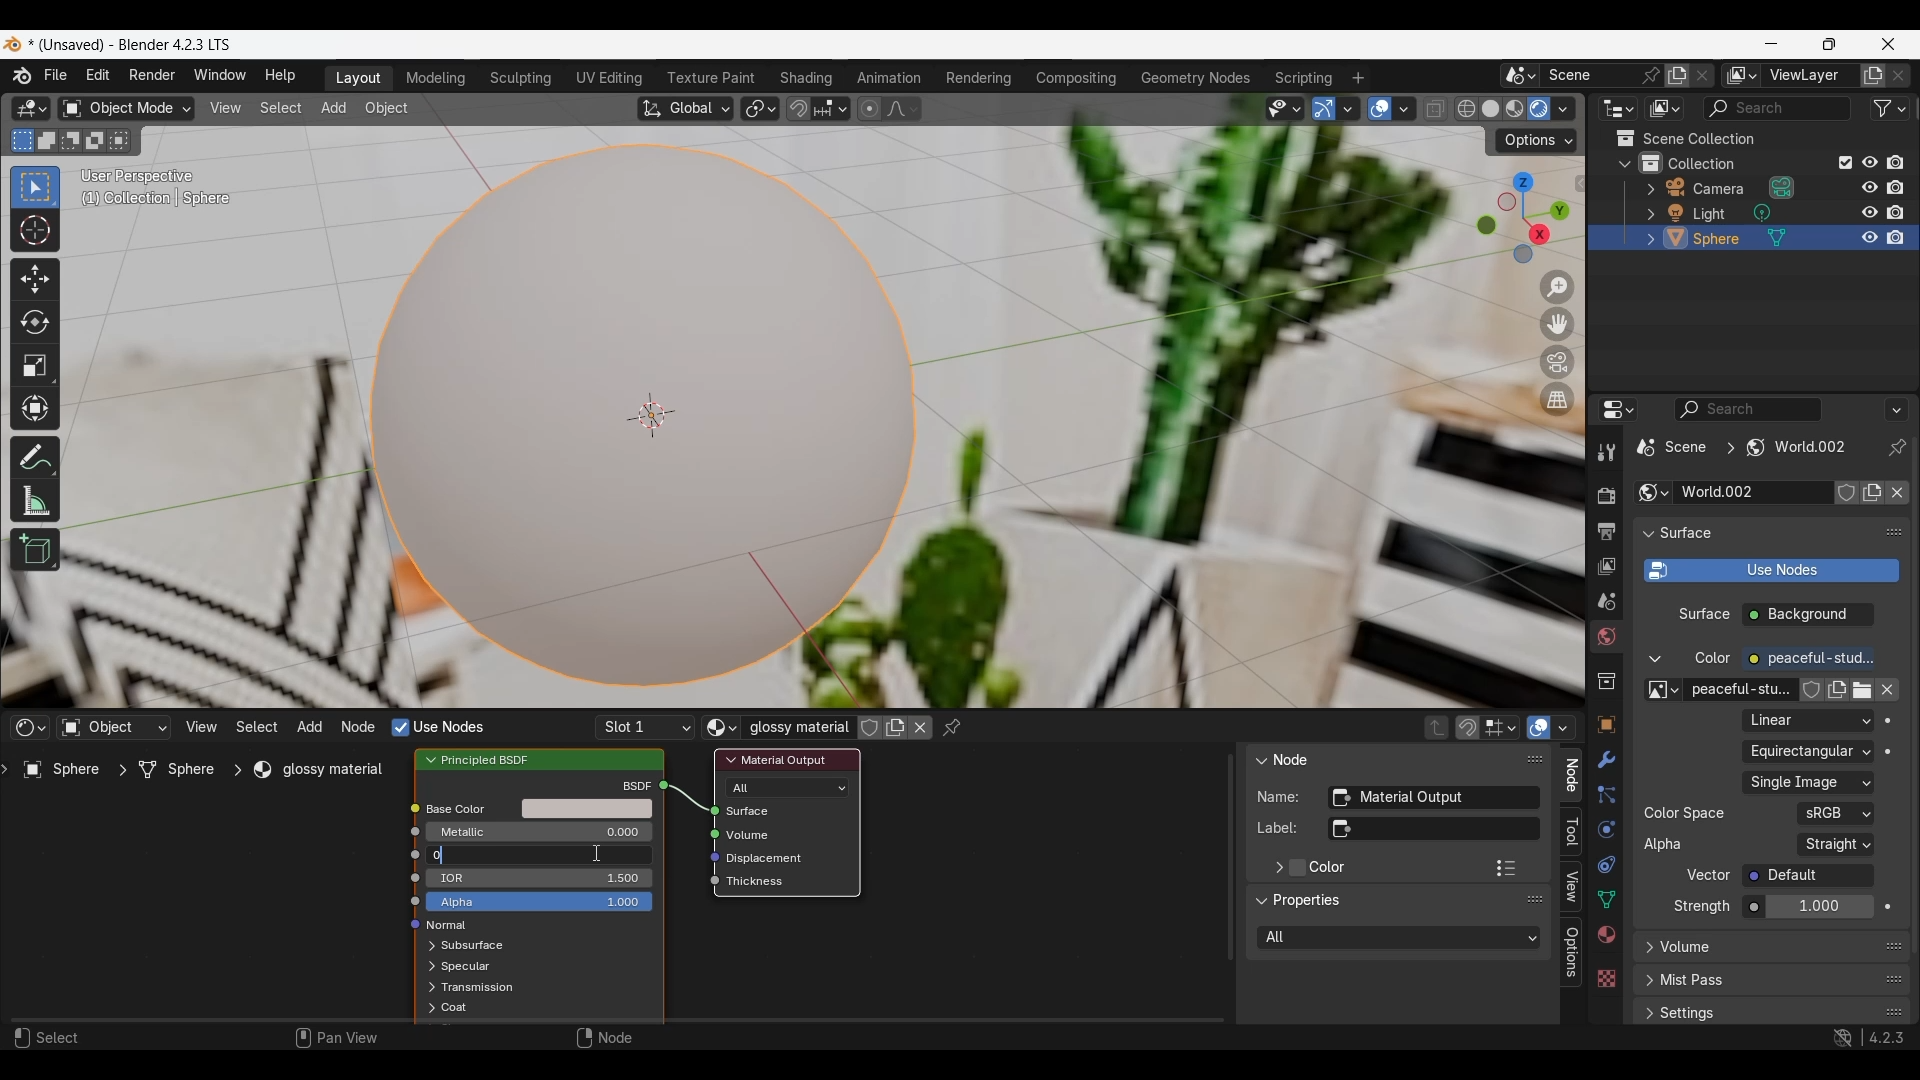  What do you see at coordinates (722, 728) in the screenshot?
I see `Browse material to be linked` at bounding box center [722, 728].